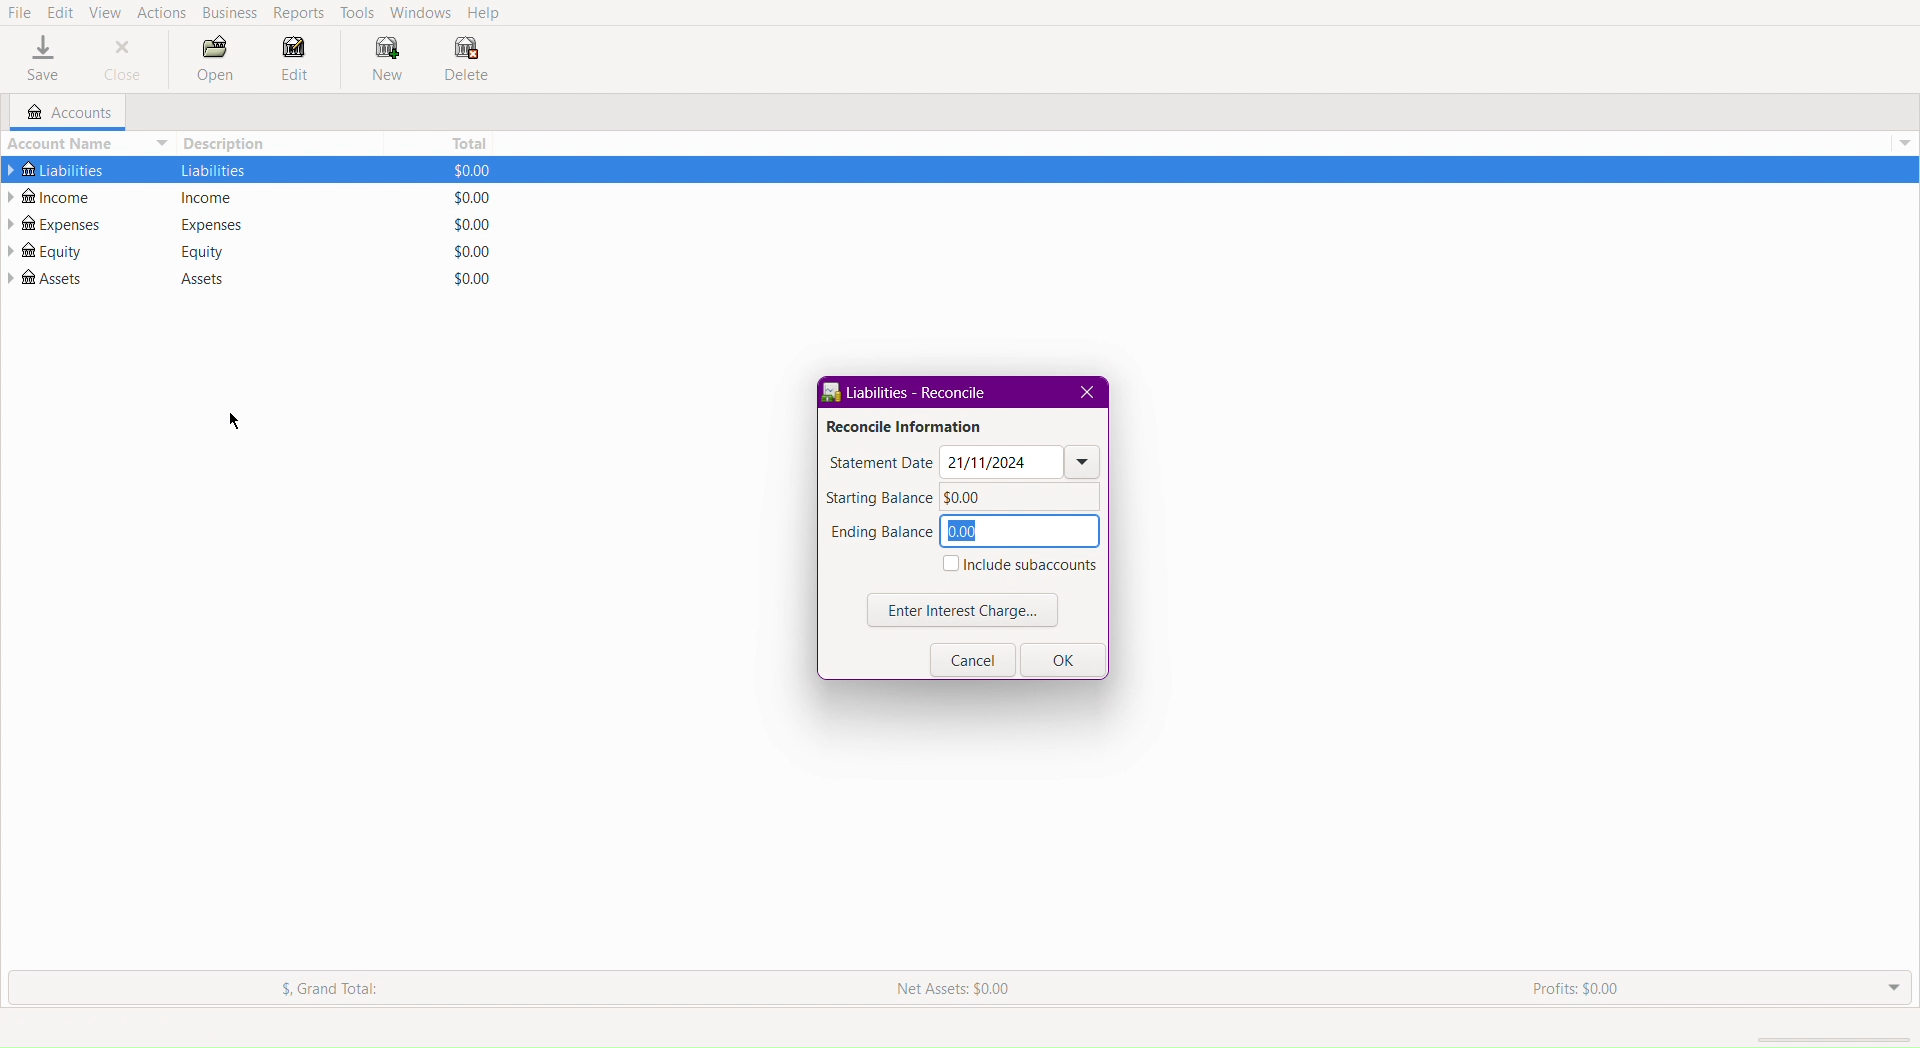 The height and width of the screenshot is (1048, 1920). What do you see at coordinates (905, 390) in the screenshot?
I see `Liabilities - Reconcile` at bounding box center [905, 390].